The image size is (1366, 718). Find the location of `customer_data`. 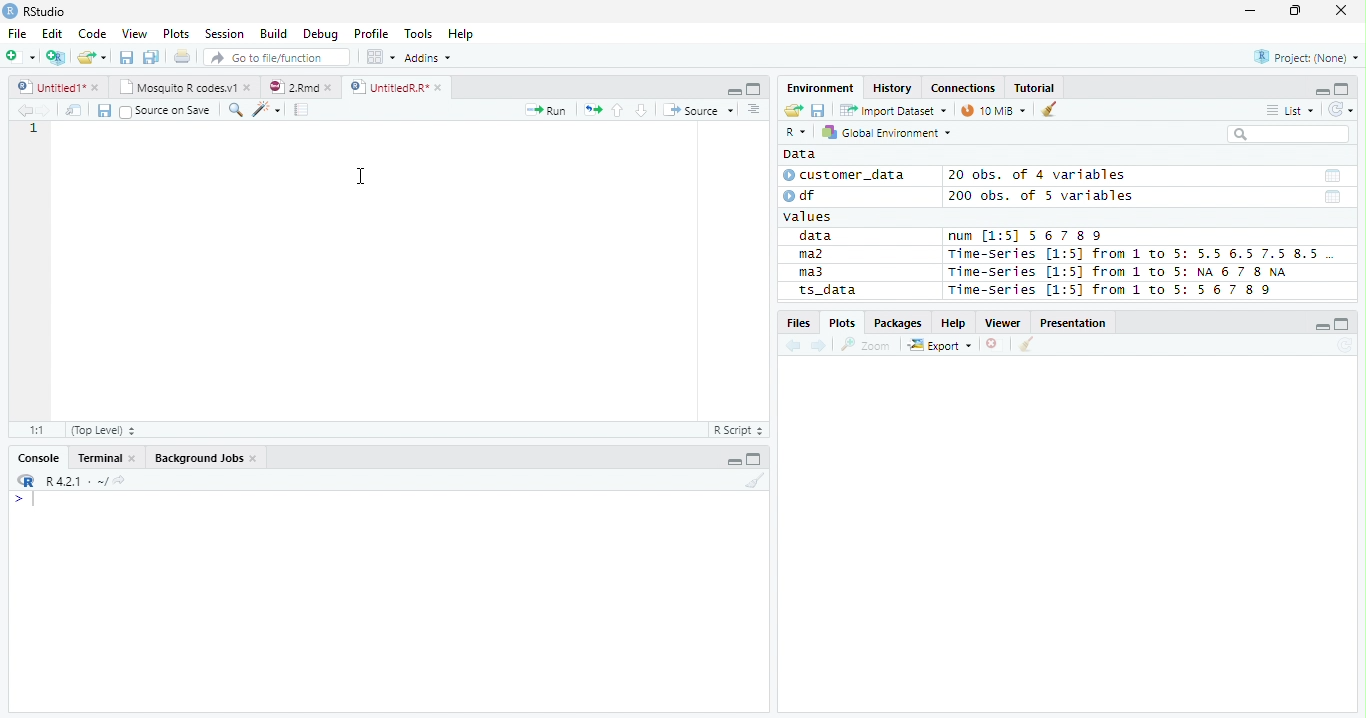

customer_data is located at coordinates (848, 175).